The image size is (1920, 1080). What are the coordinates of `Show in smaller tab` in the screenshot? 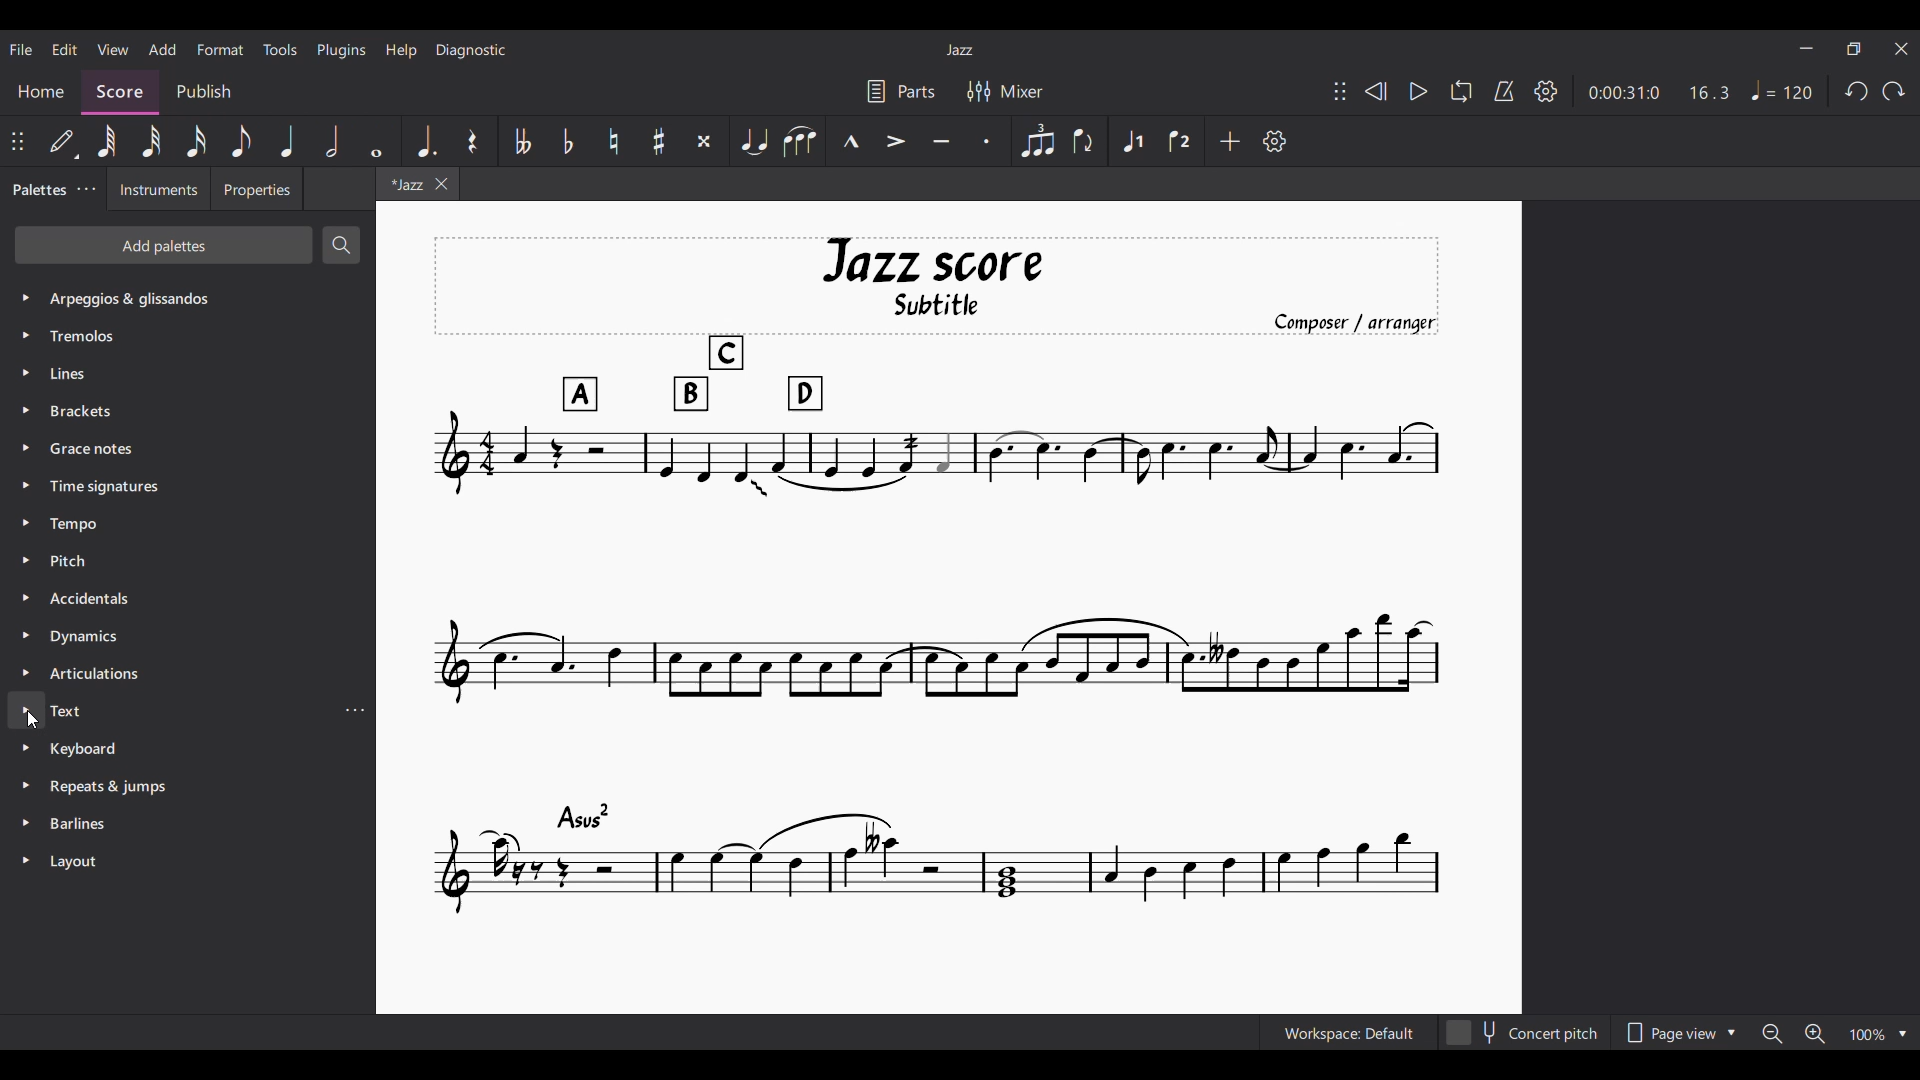 It's located at (1853, 49).